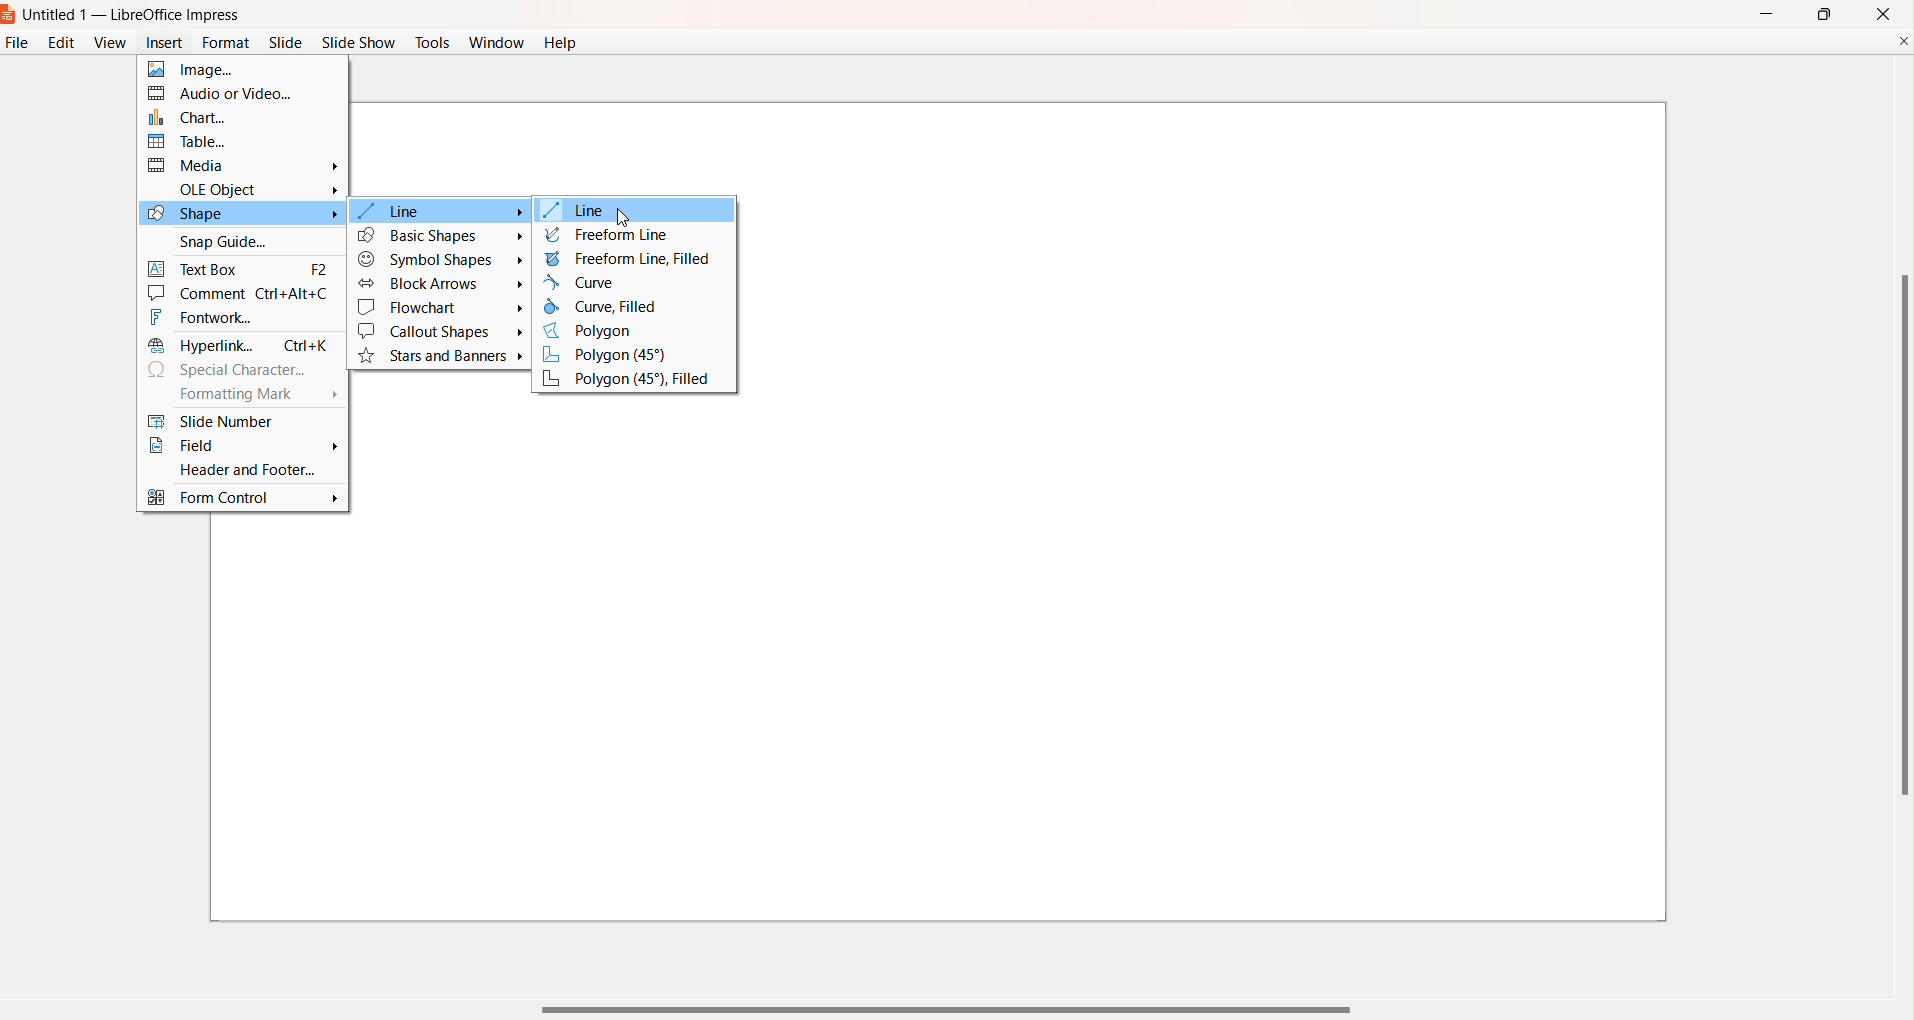  I want to click on View, so click(109, 42).